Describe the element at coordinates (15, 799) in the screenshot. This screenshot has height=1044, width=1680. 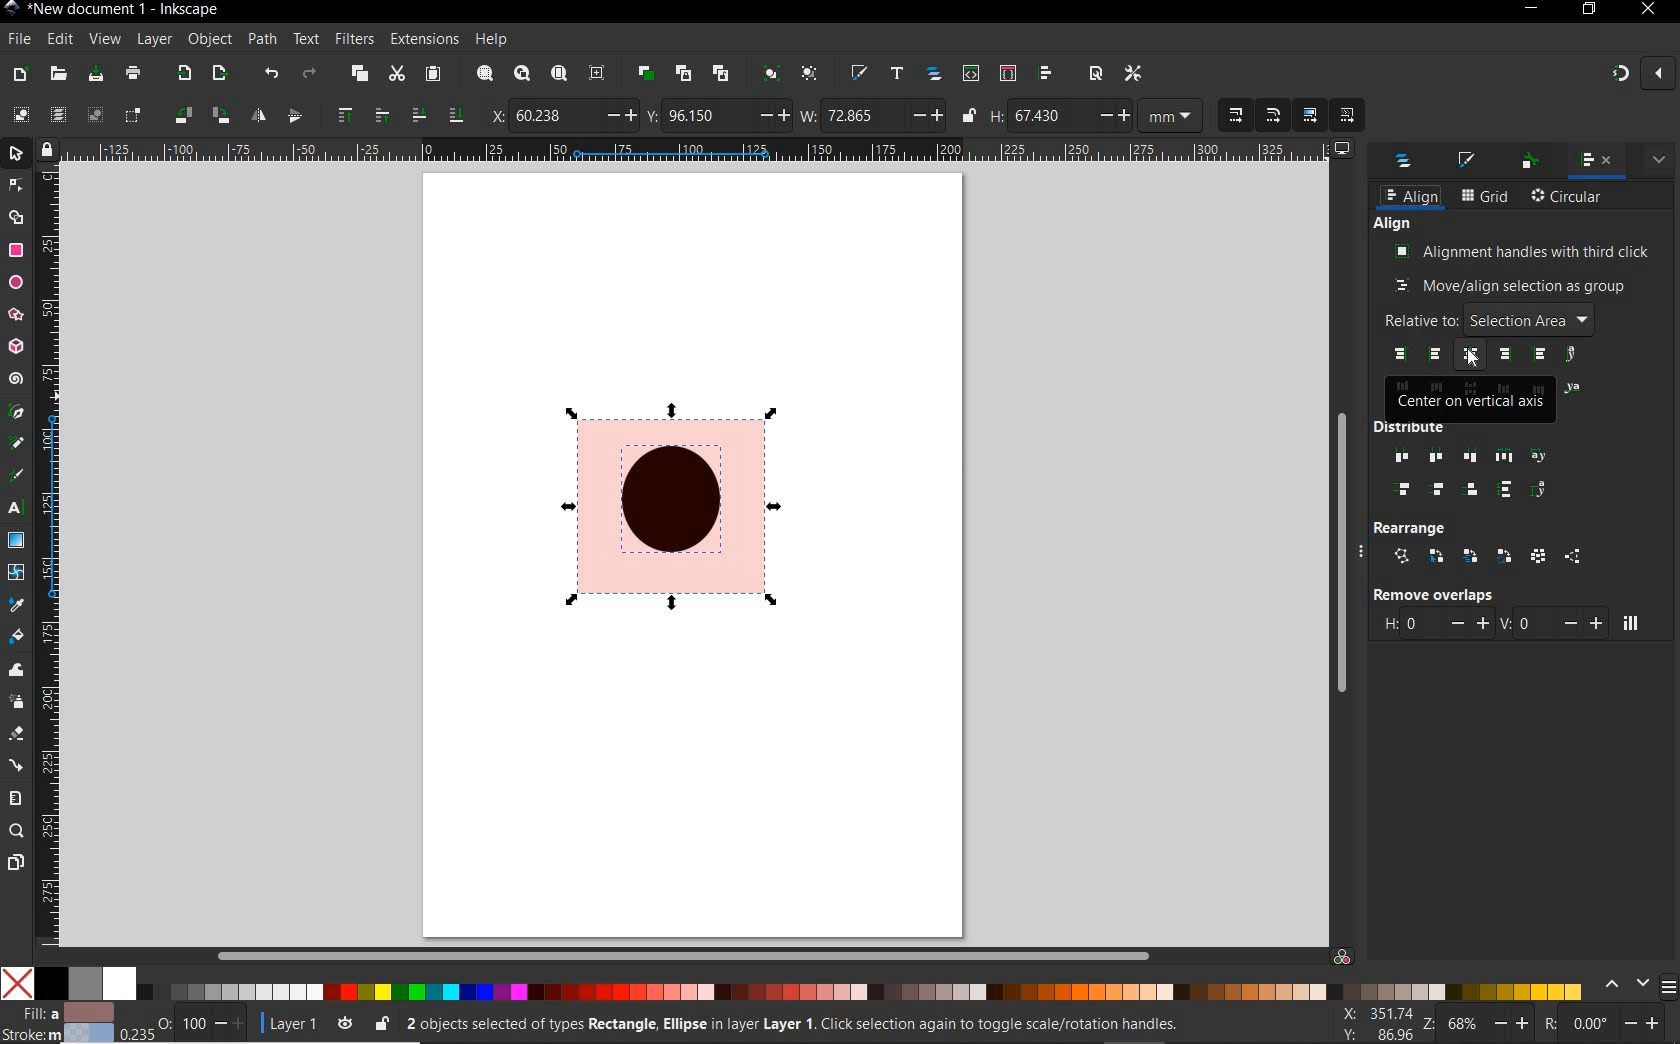
I see `measure tool` at that location.